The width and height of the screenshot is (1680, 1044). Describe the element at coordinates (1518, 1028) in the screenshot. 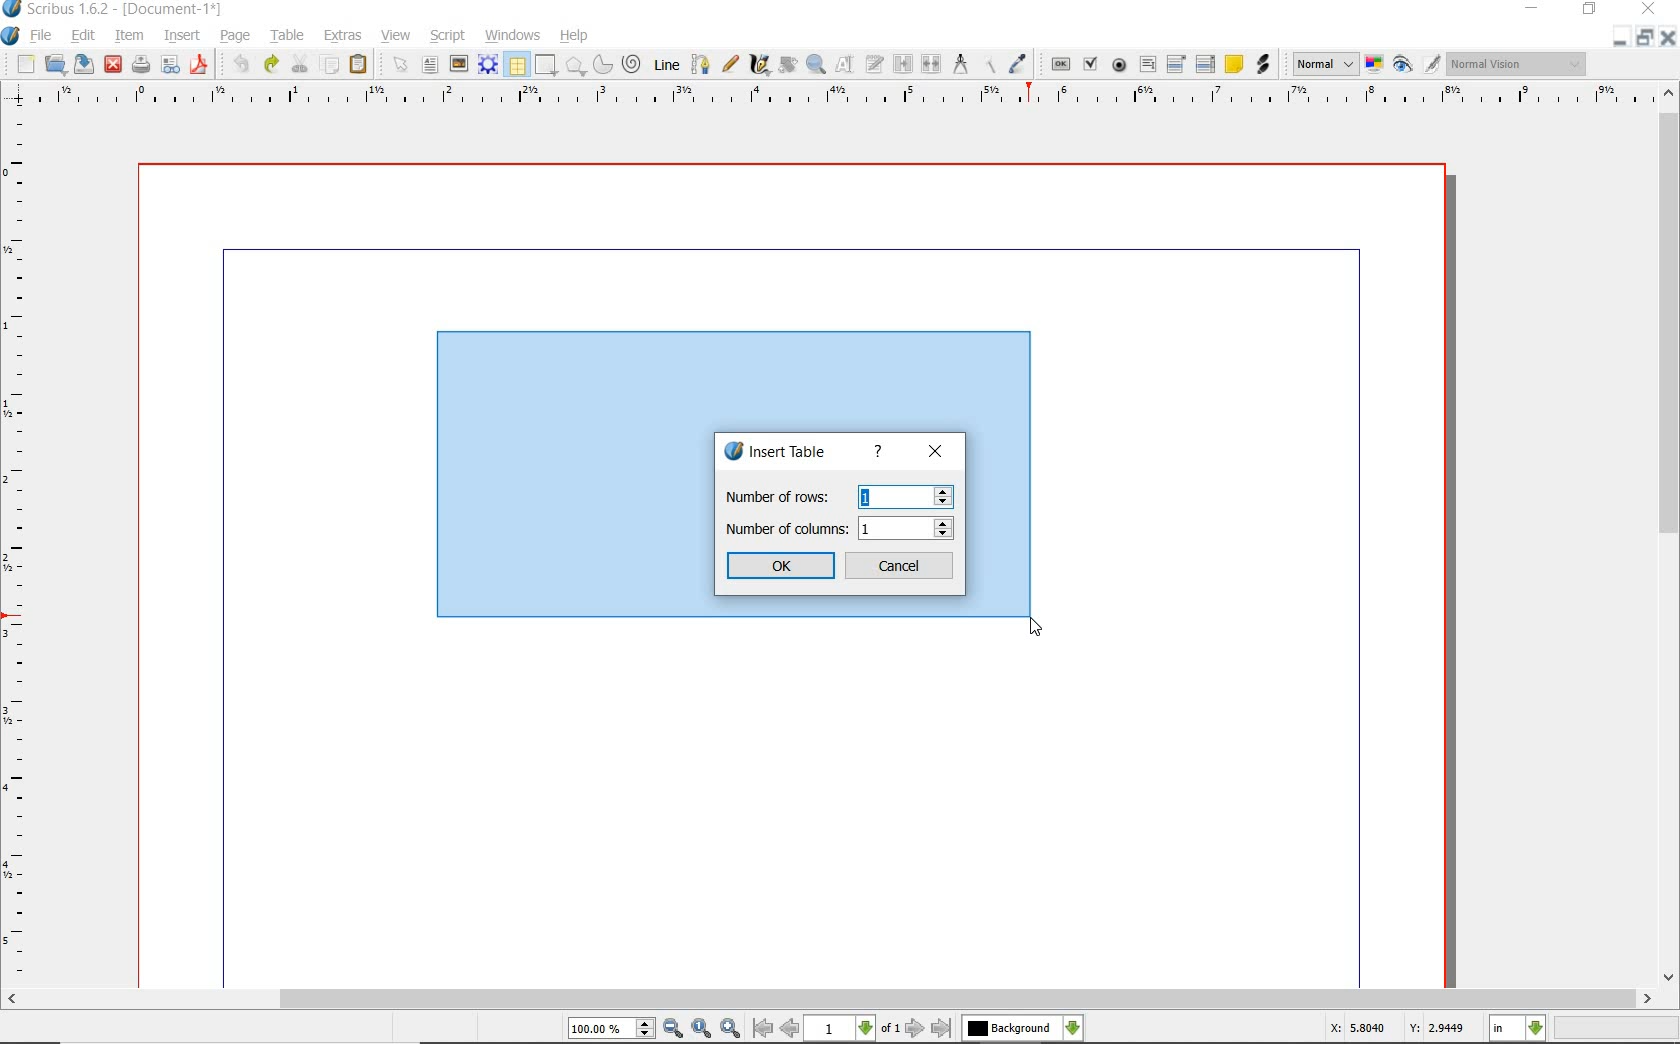

I see `select measurement` at that location.